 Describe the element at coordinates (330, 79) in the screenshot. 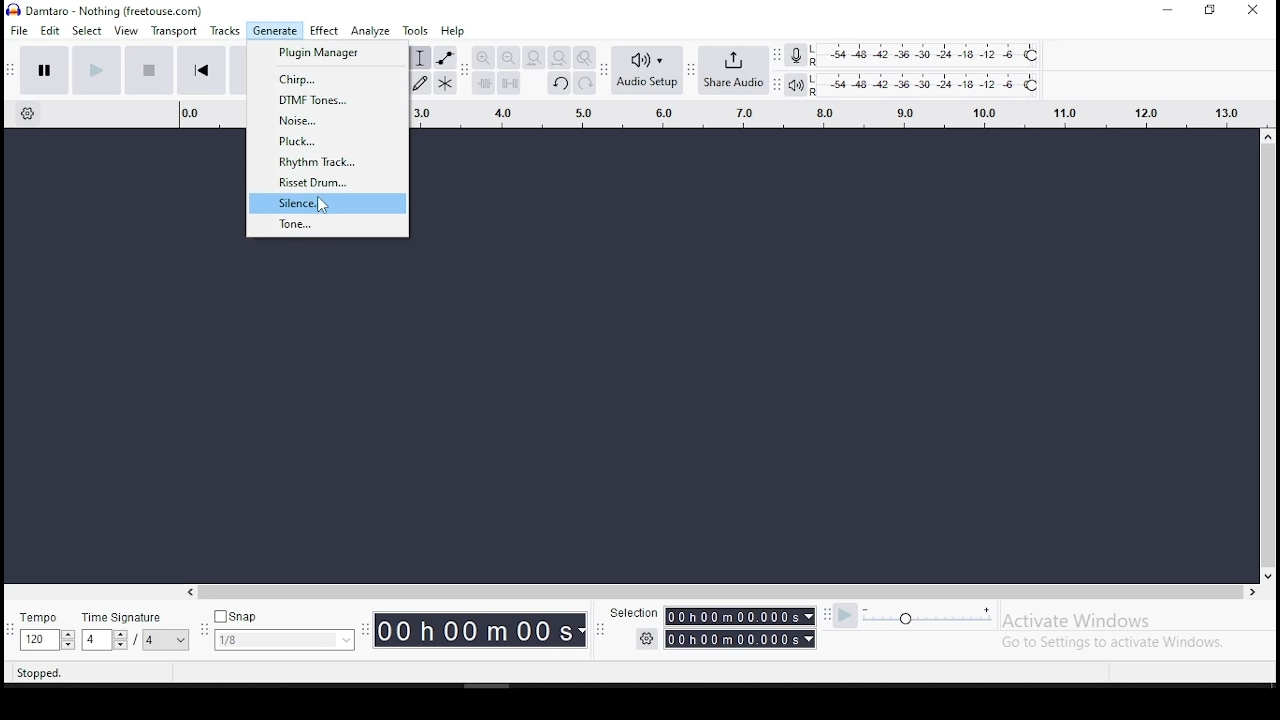

I see `chirp` at that location.